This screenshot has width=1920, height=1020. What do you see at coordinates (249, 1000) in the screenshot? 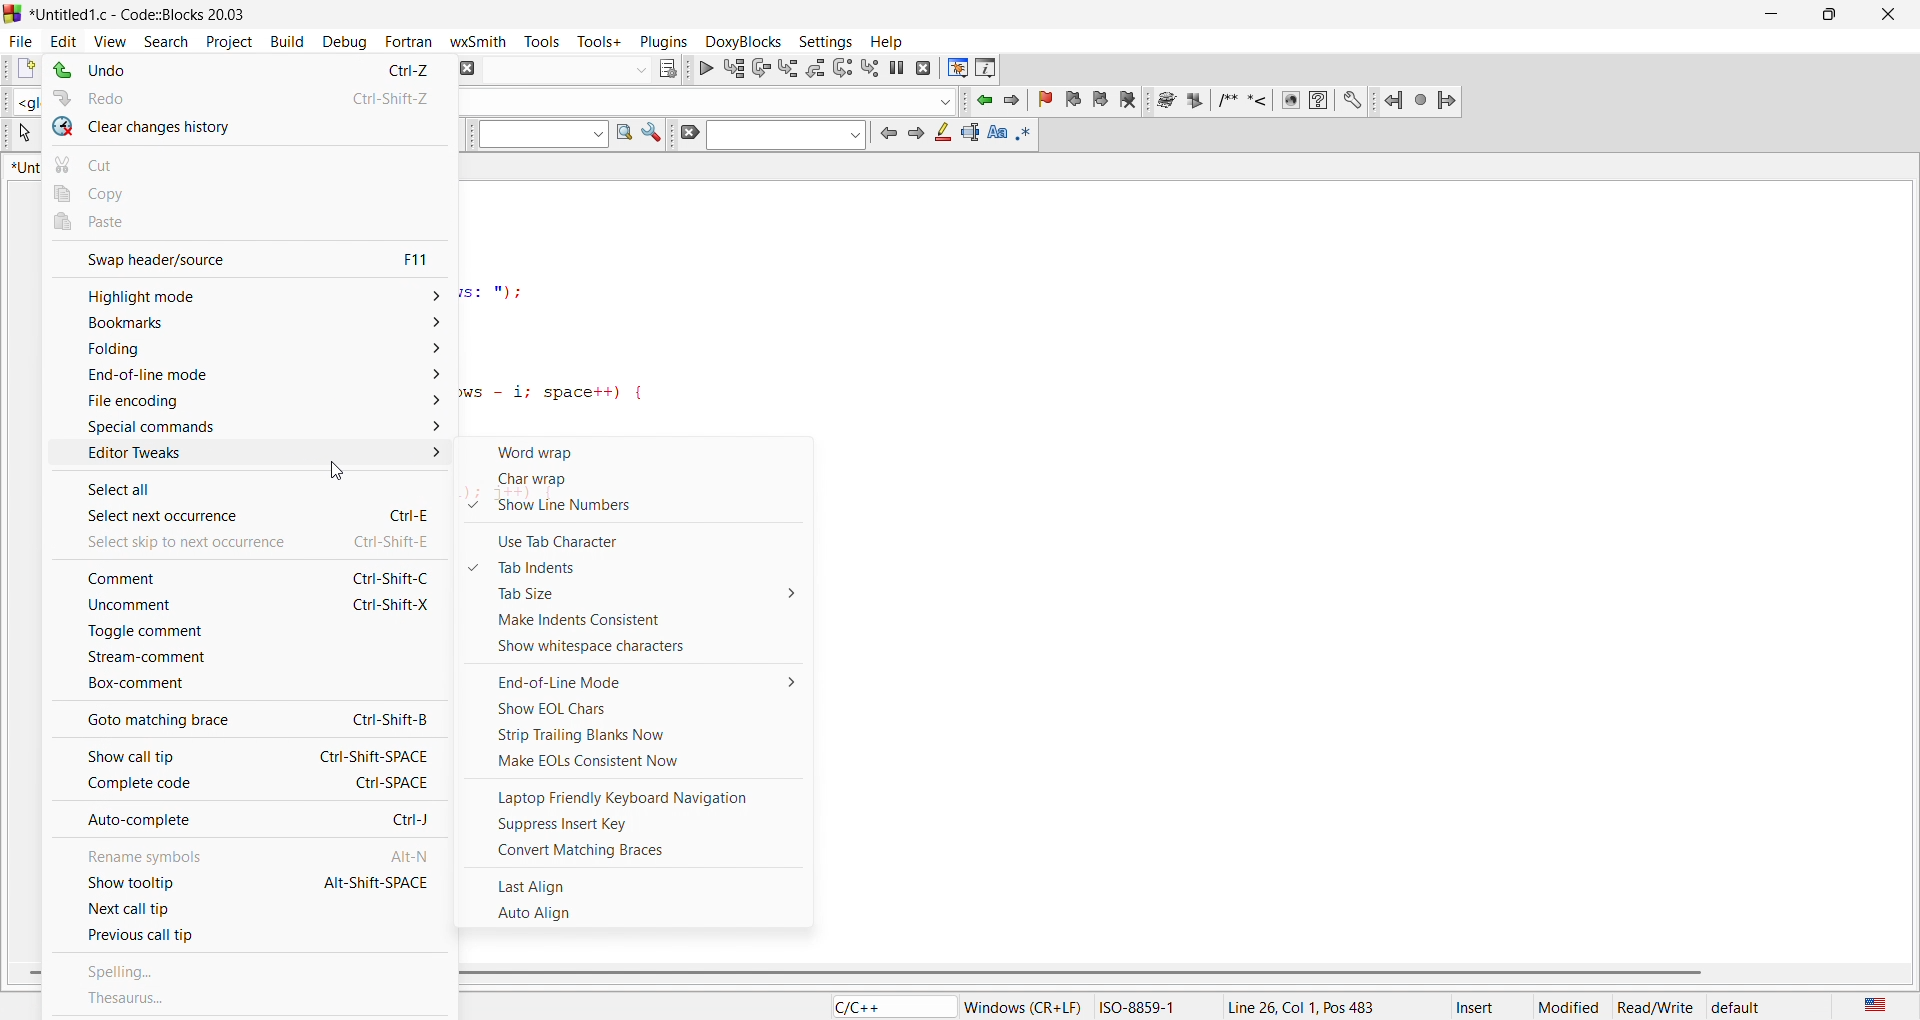
I see `thesaurus ` at bounding box center [249, 1000].